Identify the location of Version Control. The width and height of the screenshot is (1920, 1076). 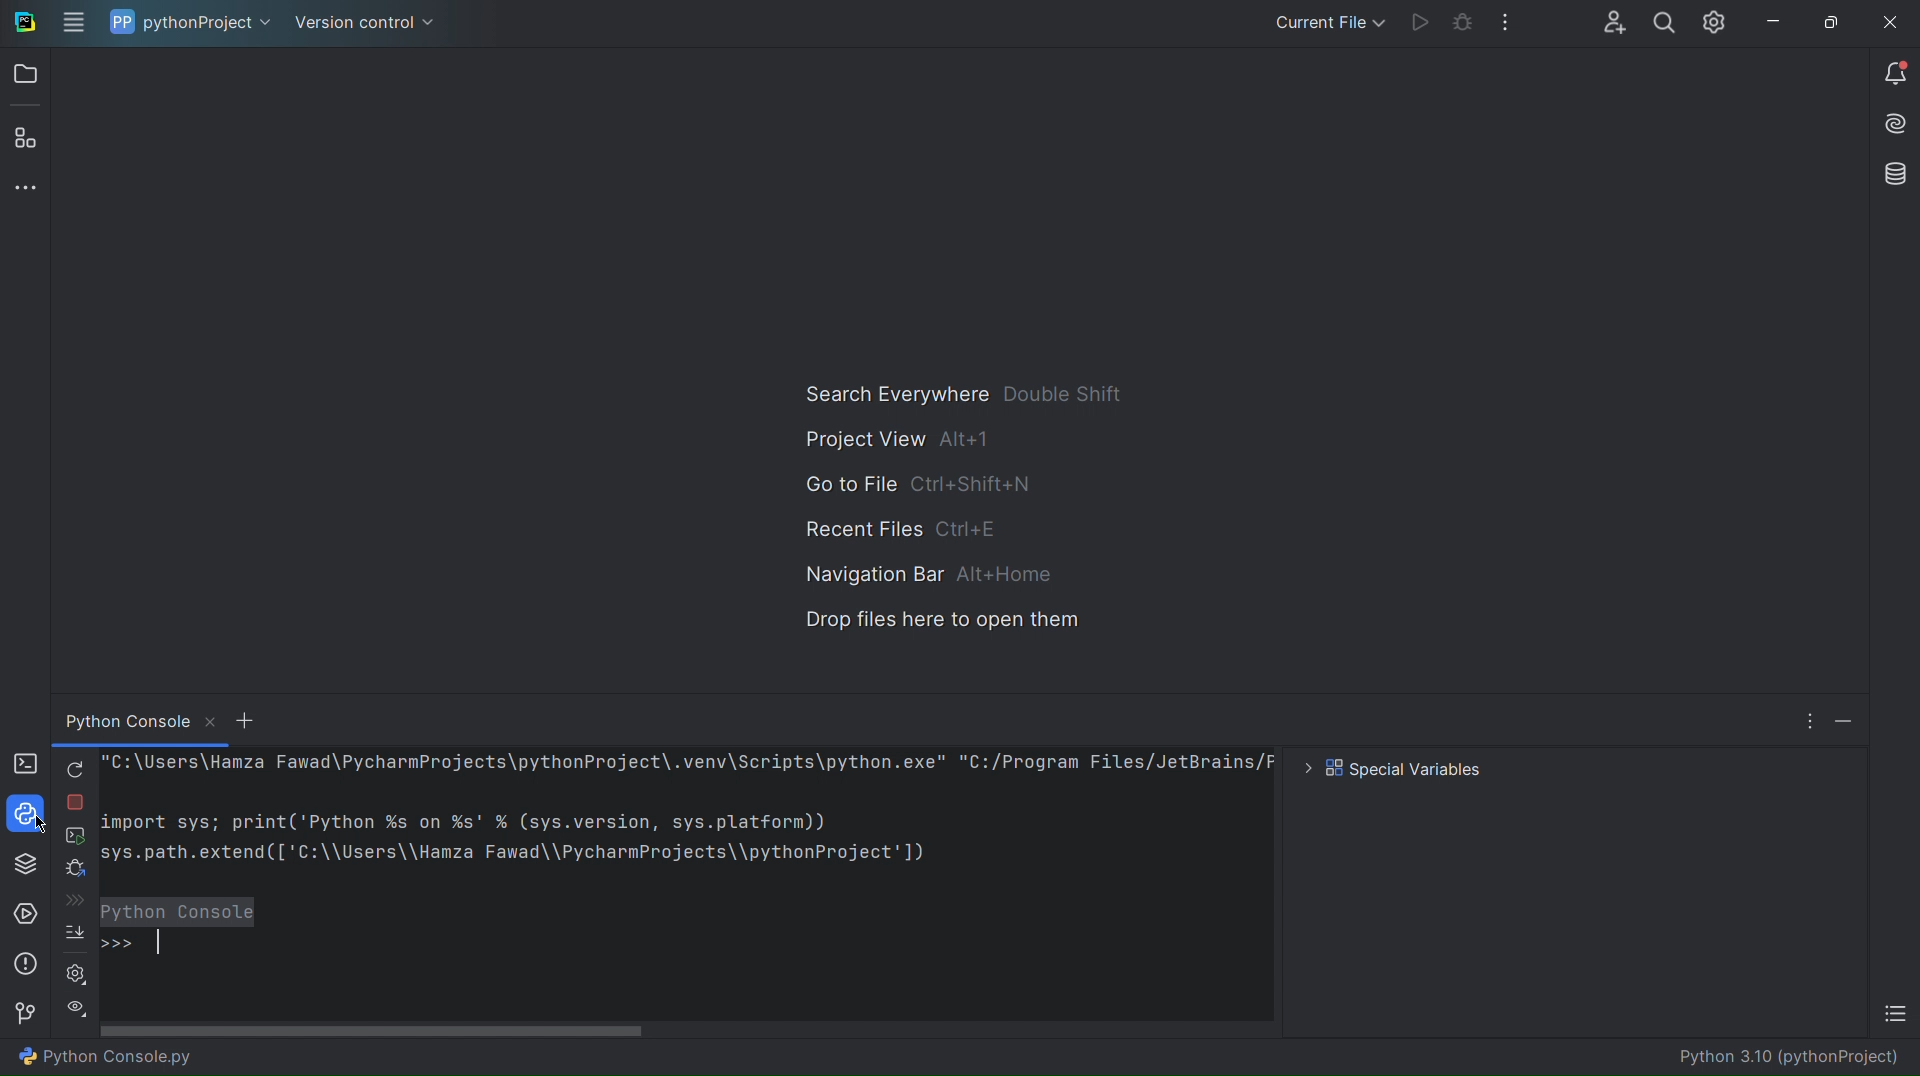
(360, 23).